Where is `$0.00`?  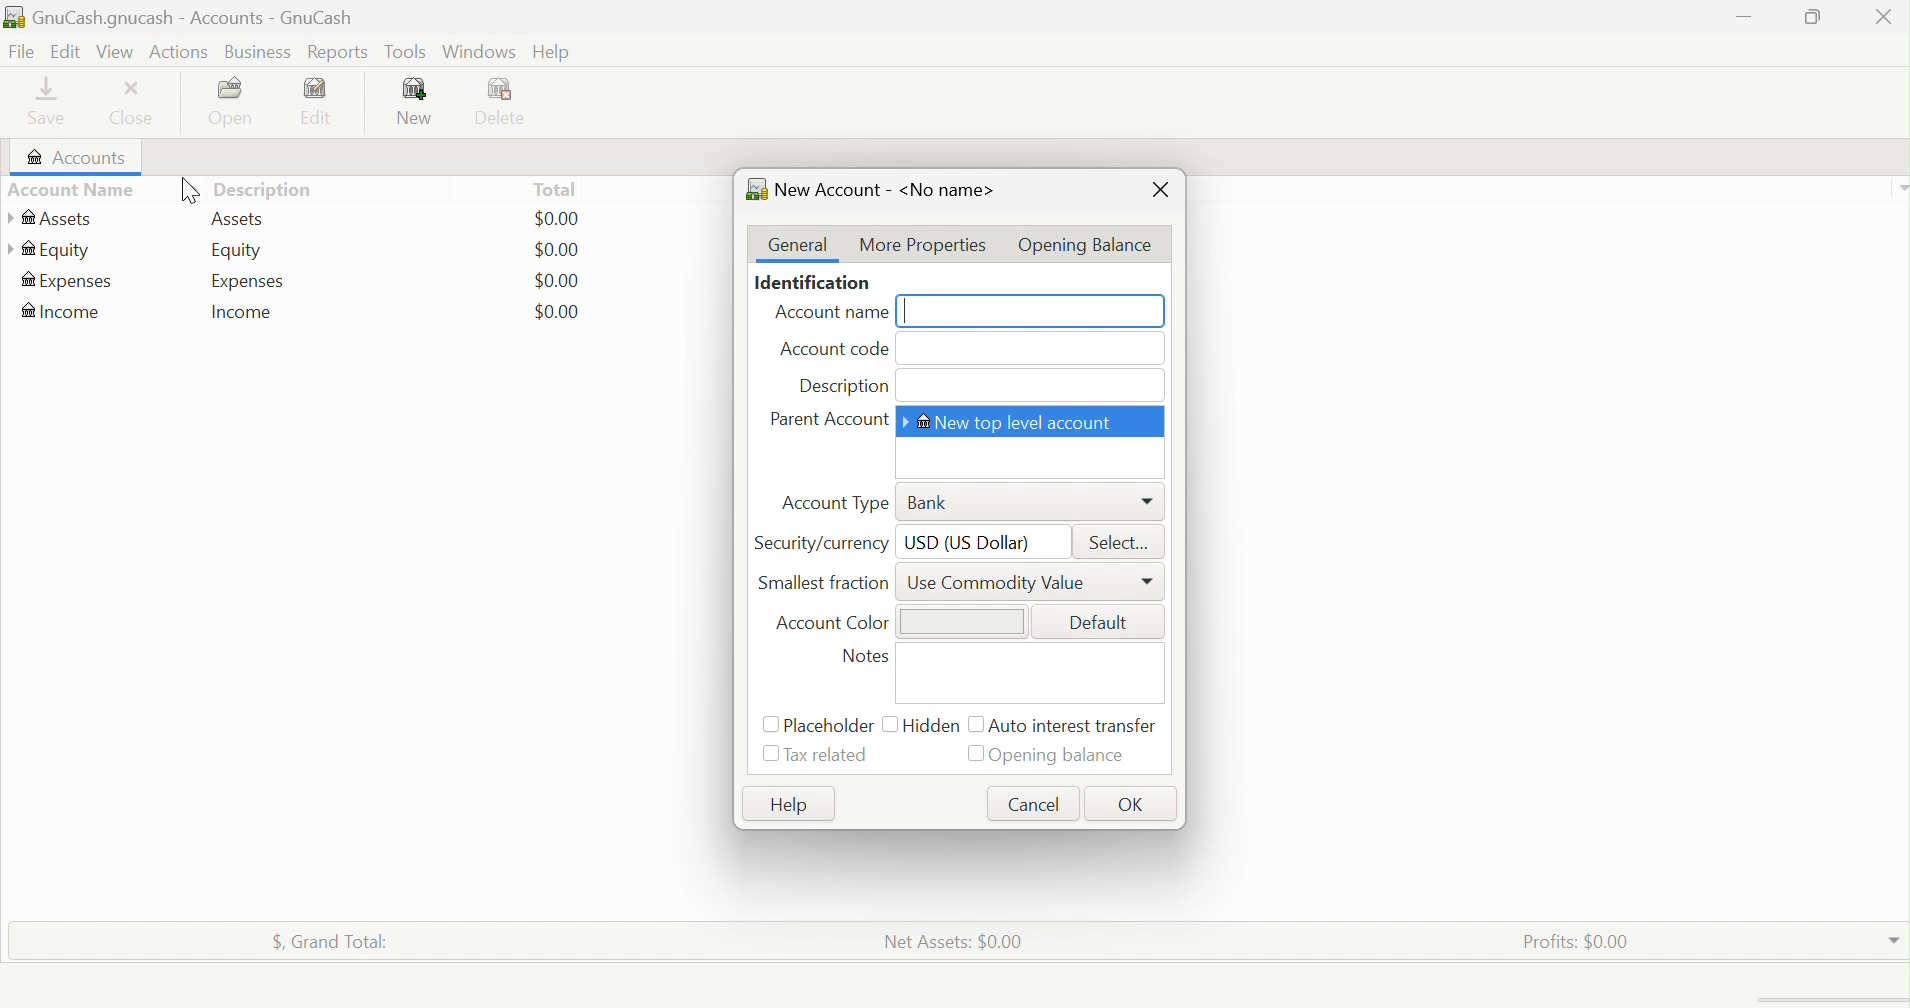
$0.00 is located at coordinates (558, 250).